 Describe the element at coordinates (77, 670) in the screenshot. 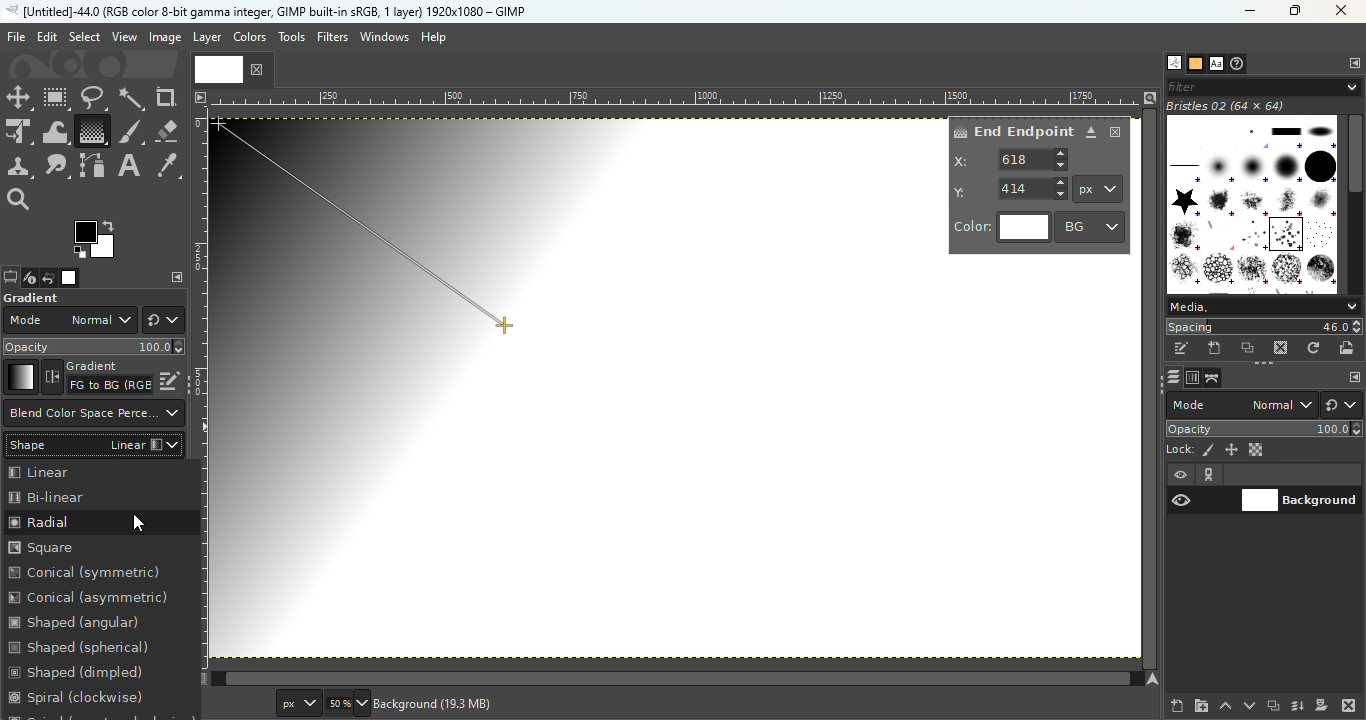

I see `Shaped (dimpled)` at that location.